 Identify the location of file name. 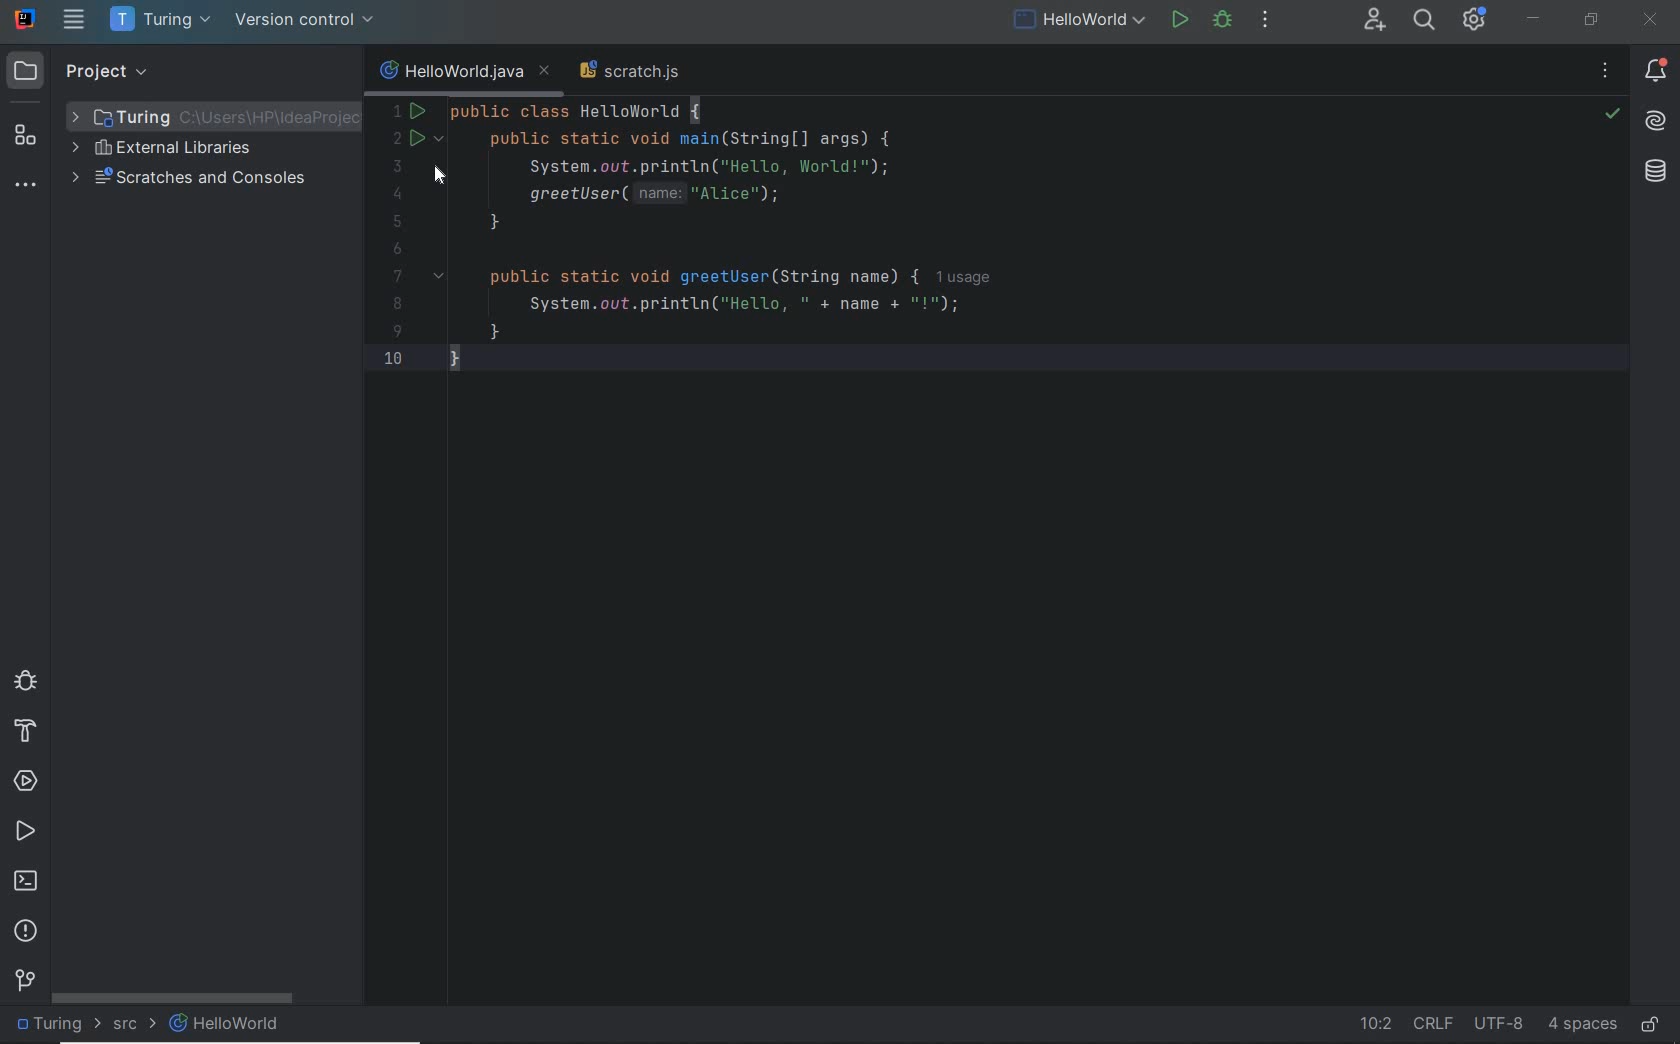
(1079, 22).